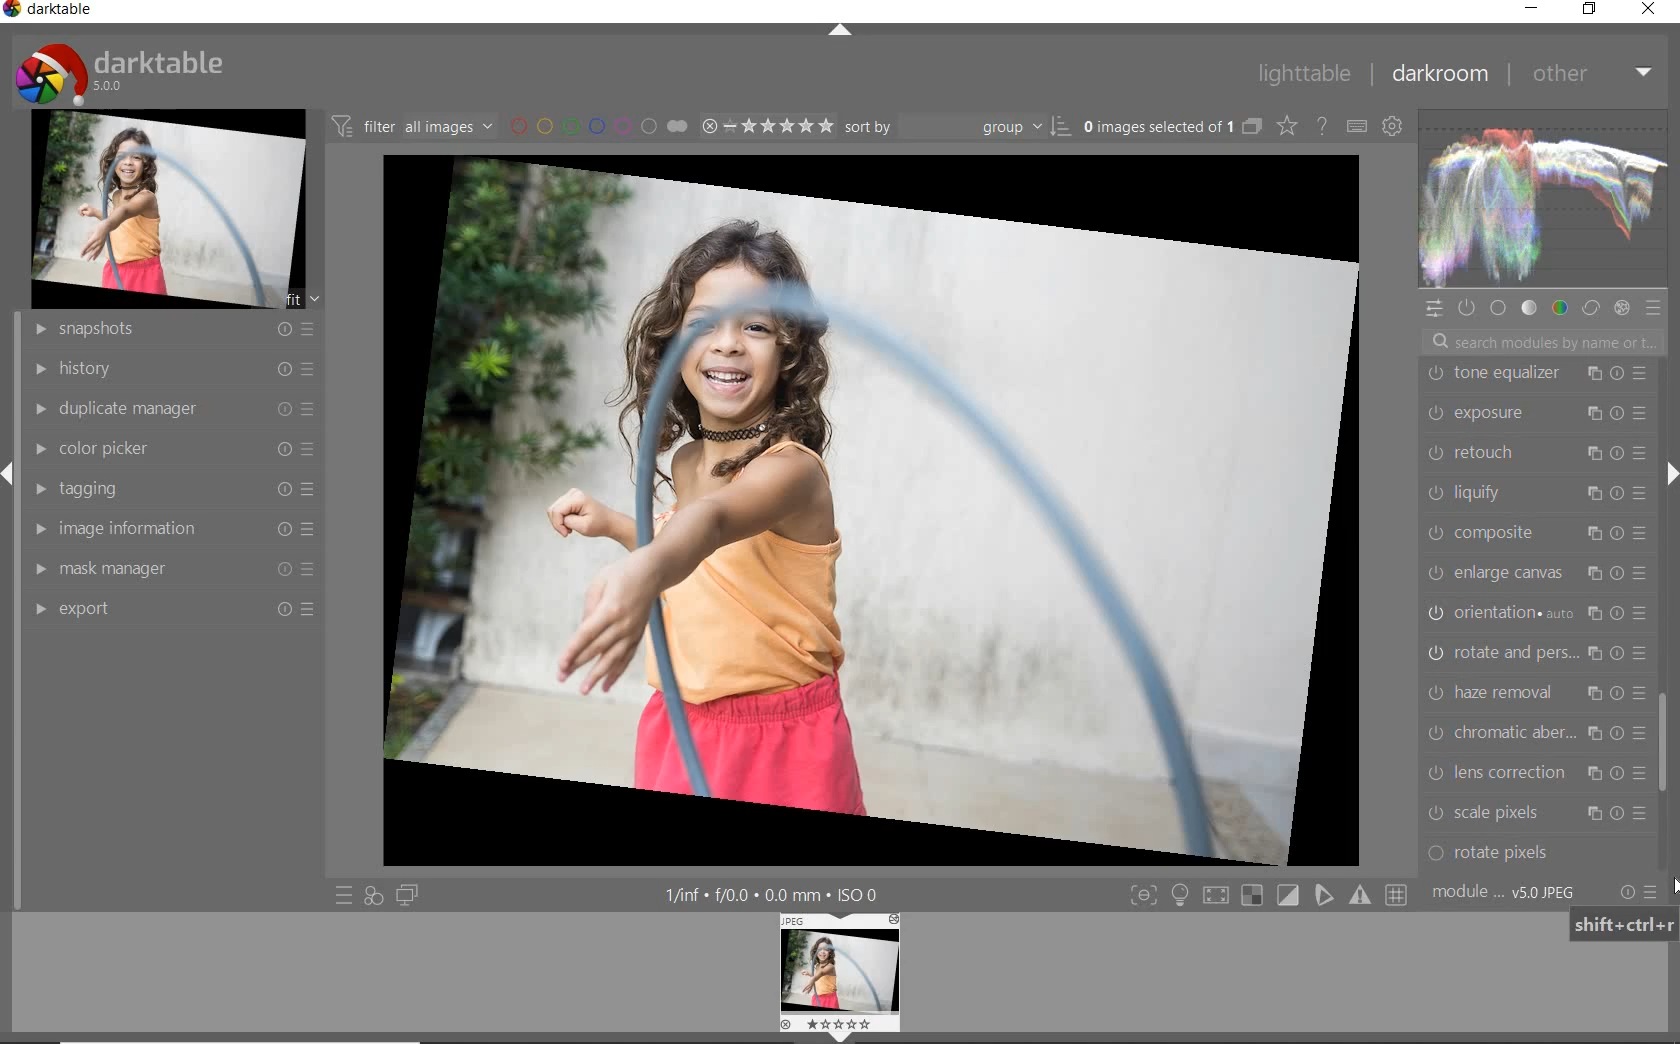 The width and height of the screenshot is (1680, 1044). What do you see at coordinates (1390, 123) in the screenshot?
I see `show global preference` at bounding box center [1390, 123].